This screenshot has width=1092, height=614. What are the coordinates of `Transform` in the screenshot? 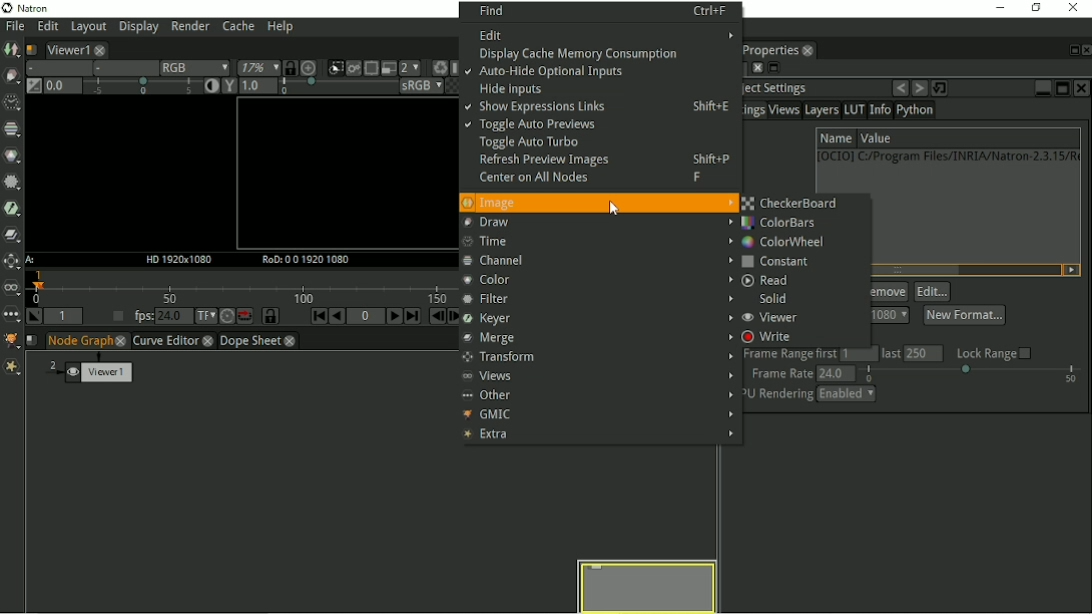 It's located at (12, 262).